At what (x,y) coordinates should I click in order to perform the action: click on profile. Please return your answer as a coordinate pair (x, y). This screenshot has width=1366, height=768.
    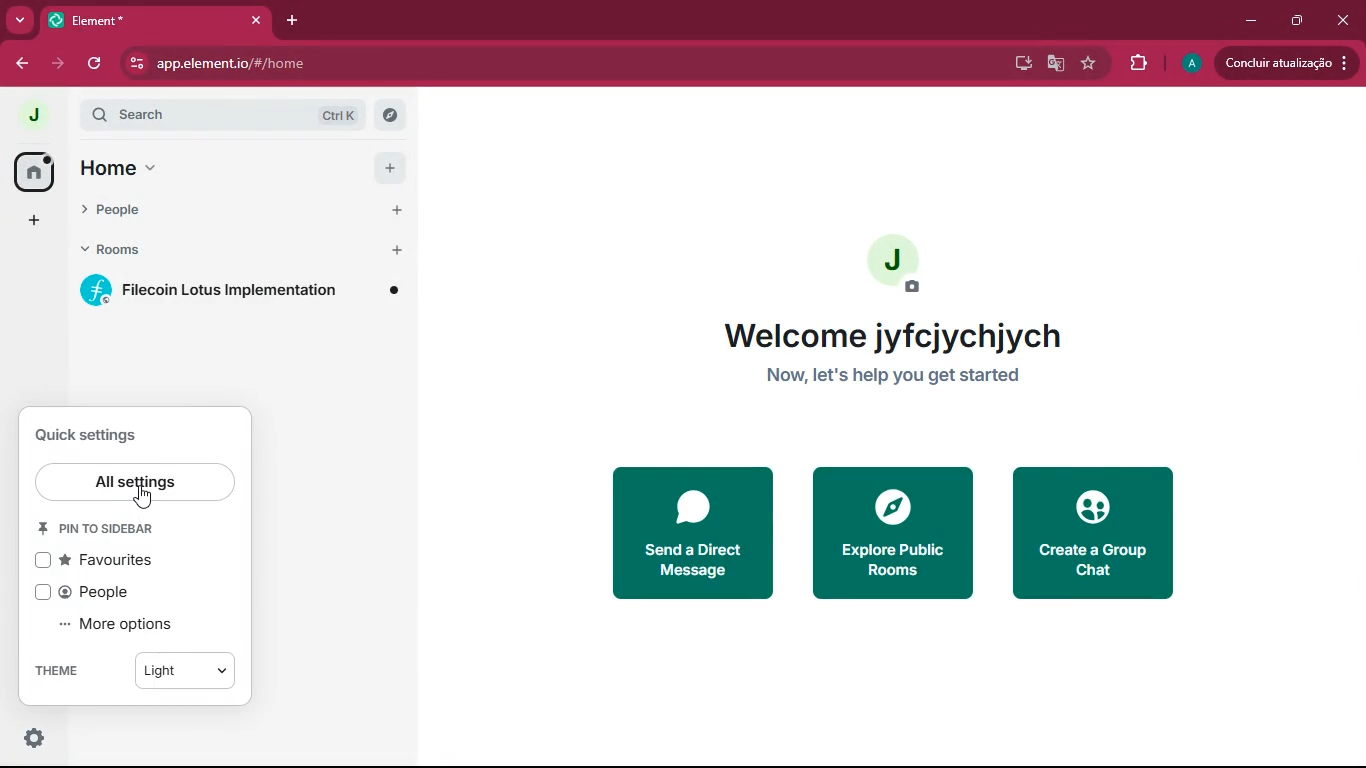
    Looking at the image, I should click on (1190, 63).